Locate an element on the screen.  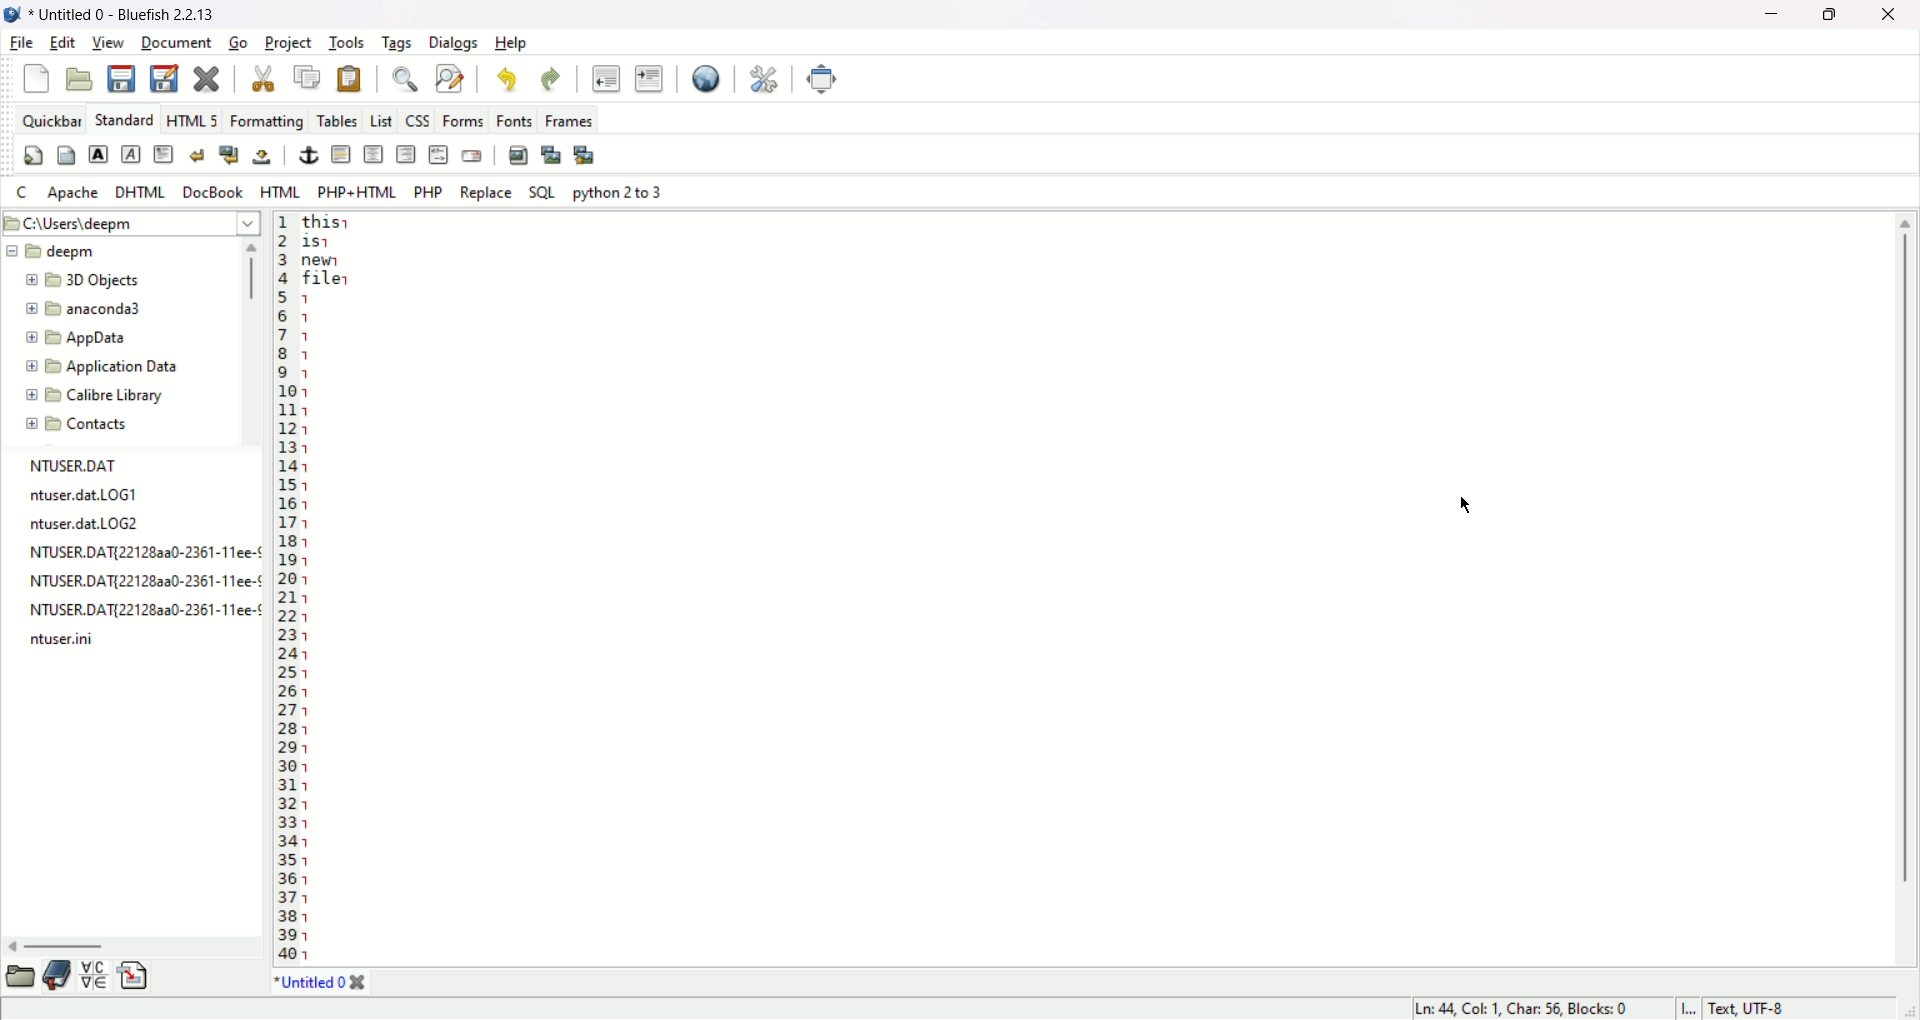
C:\Users/Deepm is located at coordinates (128, 221).